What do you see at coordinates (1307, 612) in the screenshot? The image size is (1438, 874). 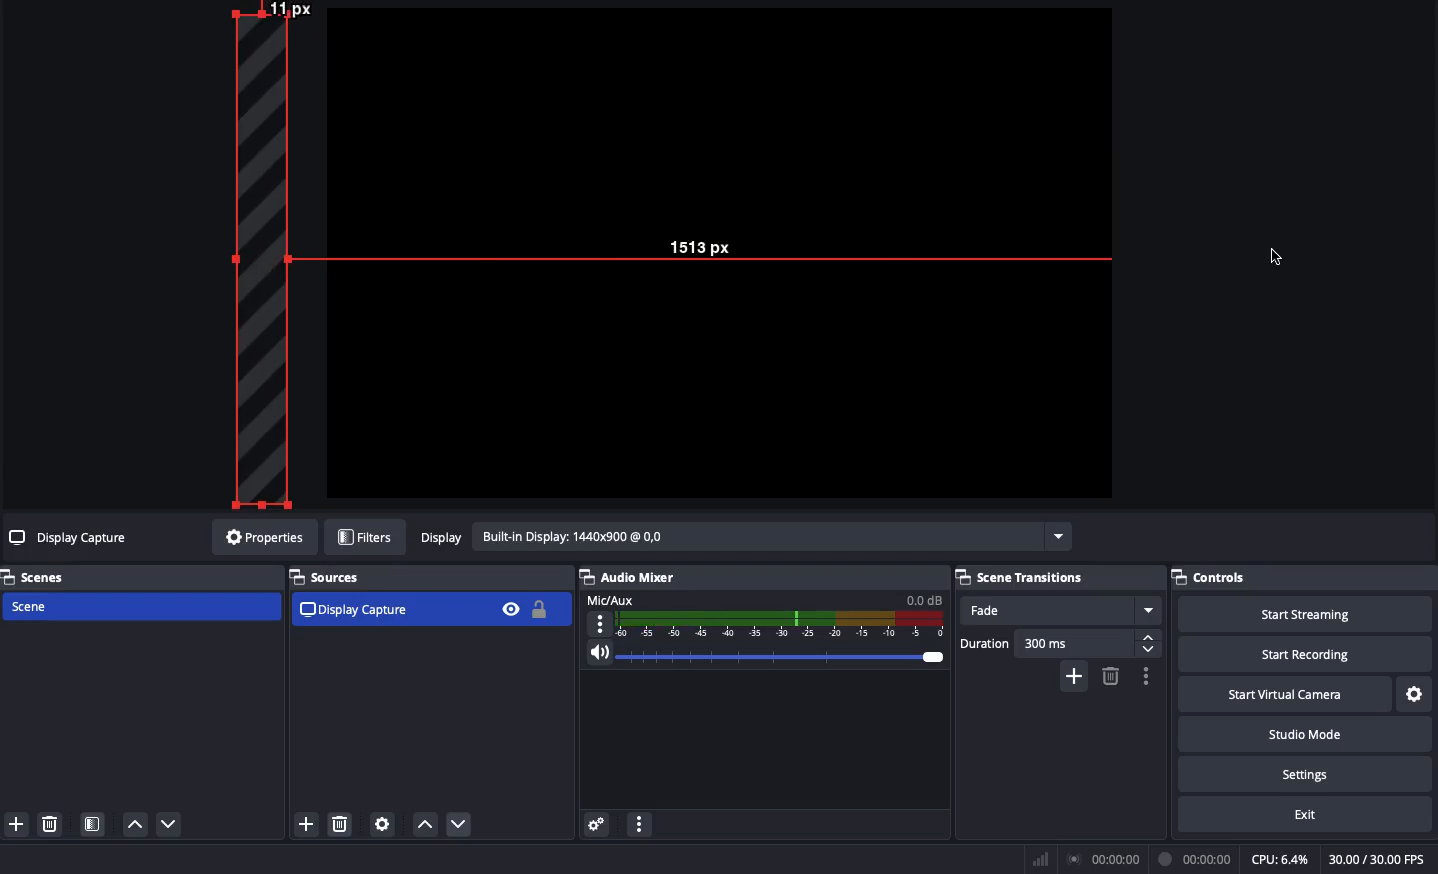 I see `Start streaming` at bounding box center [1307, 612].